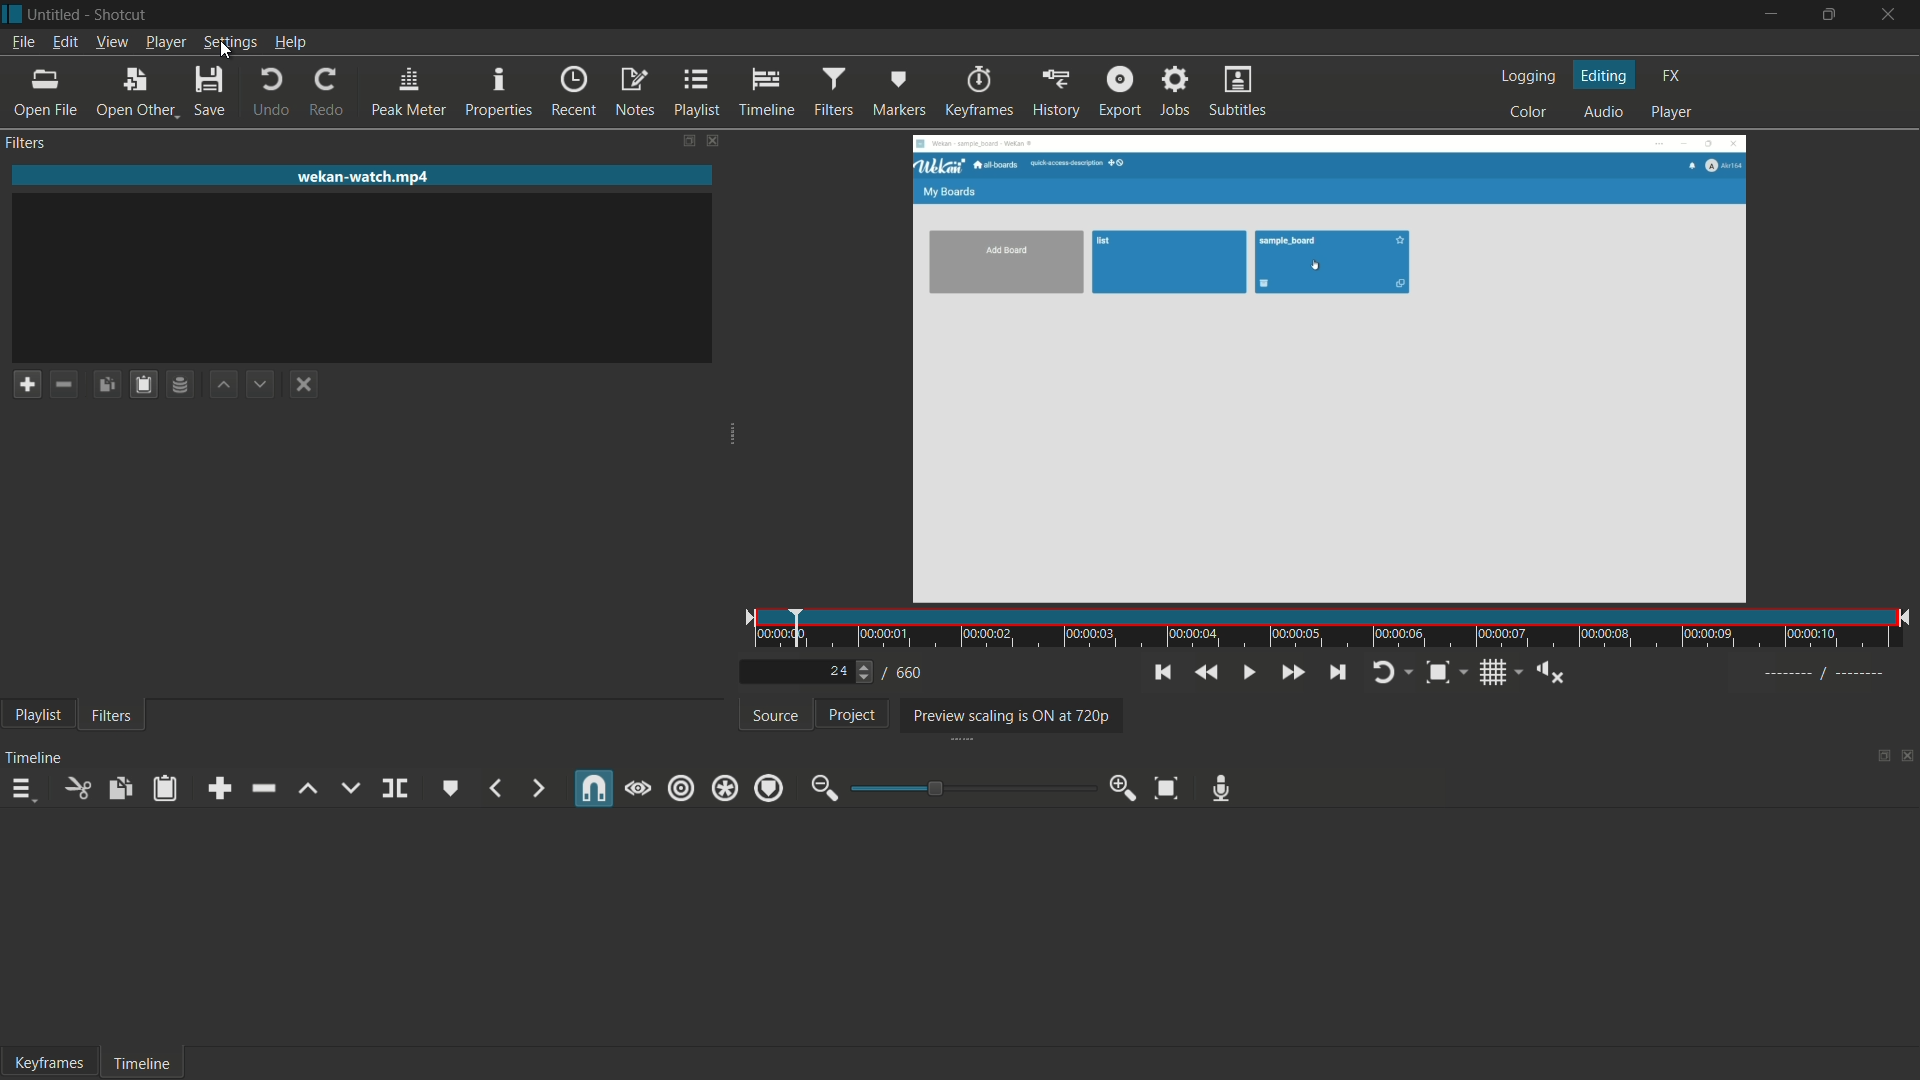 The image size is (1920, 1080). Describe the element at coordinates (25, 789) in the screenshot. I see `timeline menu` at that location.